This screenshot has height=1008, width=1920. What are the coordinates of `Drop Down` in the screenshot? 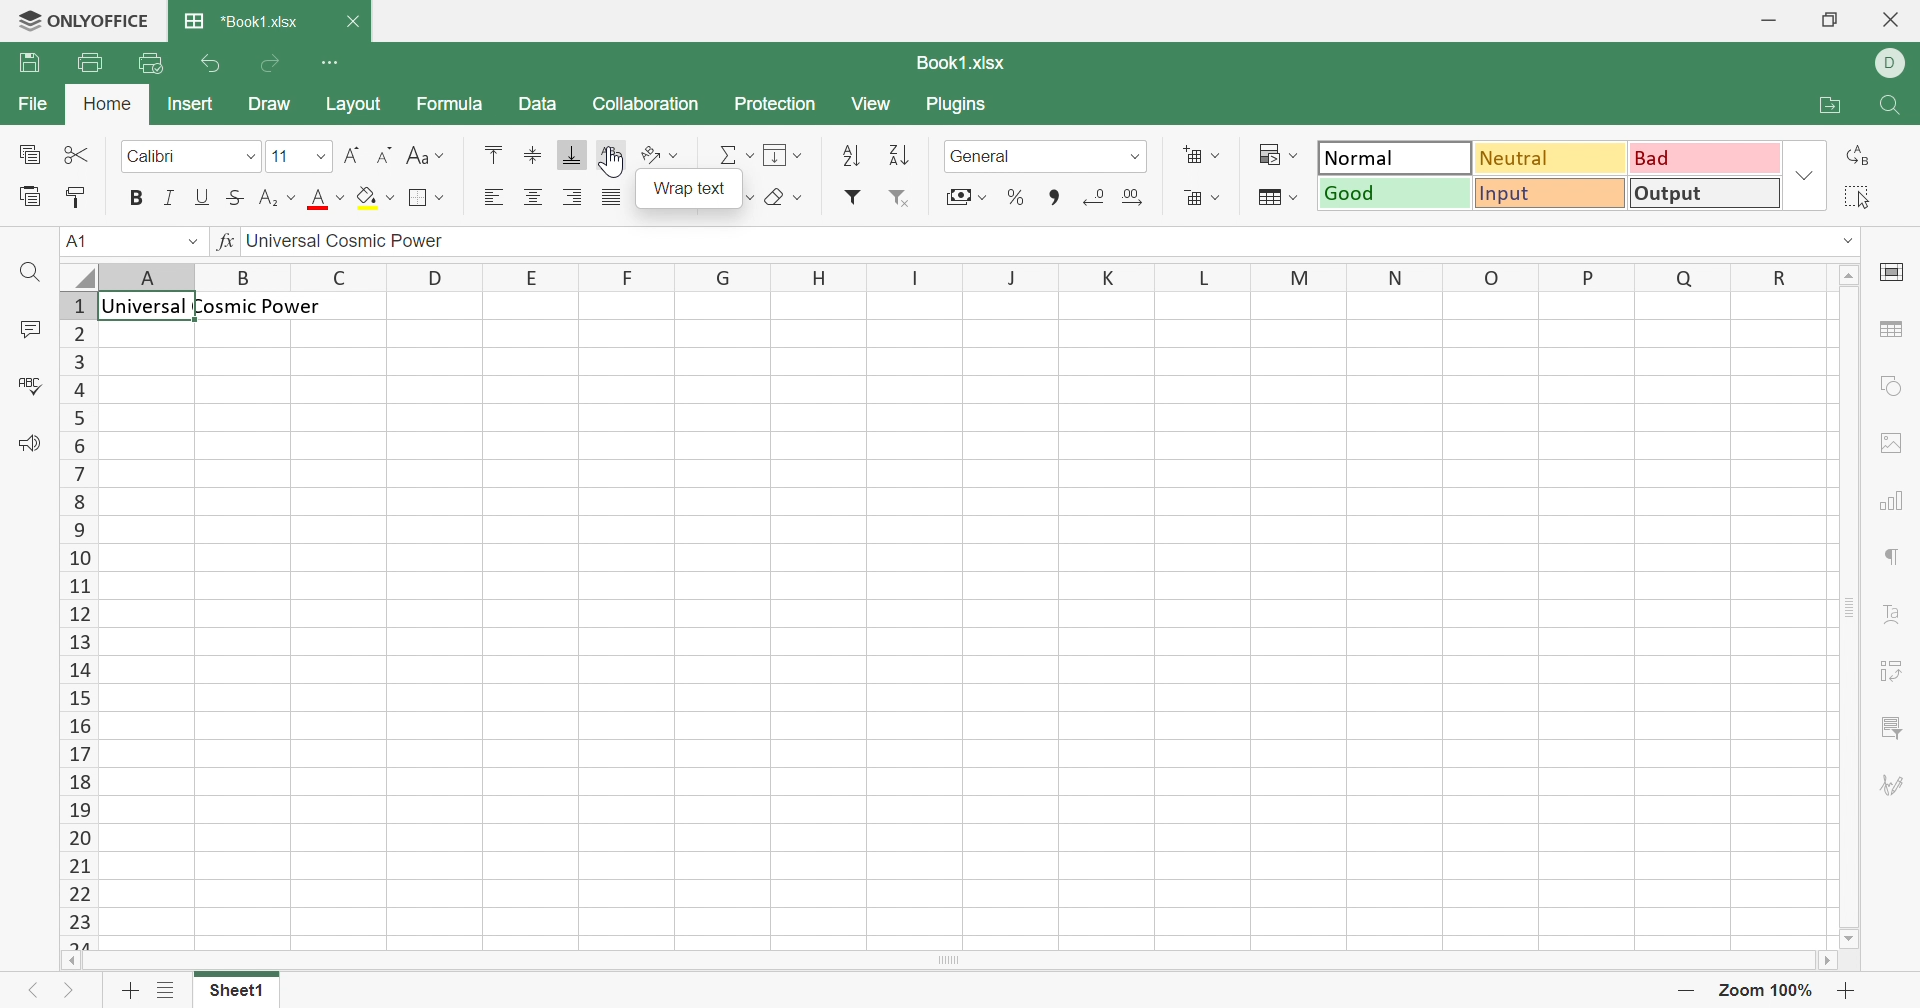 It's located at (320, 157).